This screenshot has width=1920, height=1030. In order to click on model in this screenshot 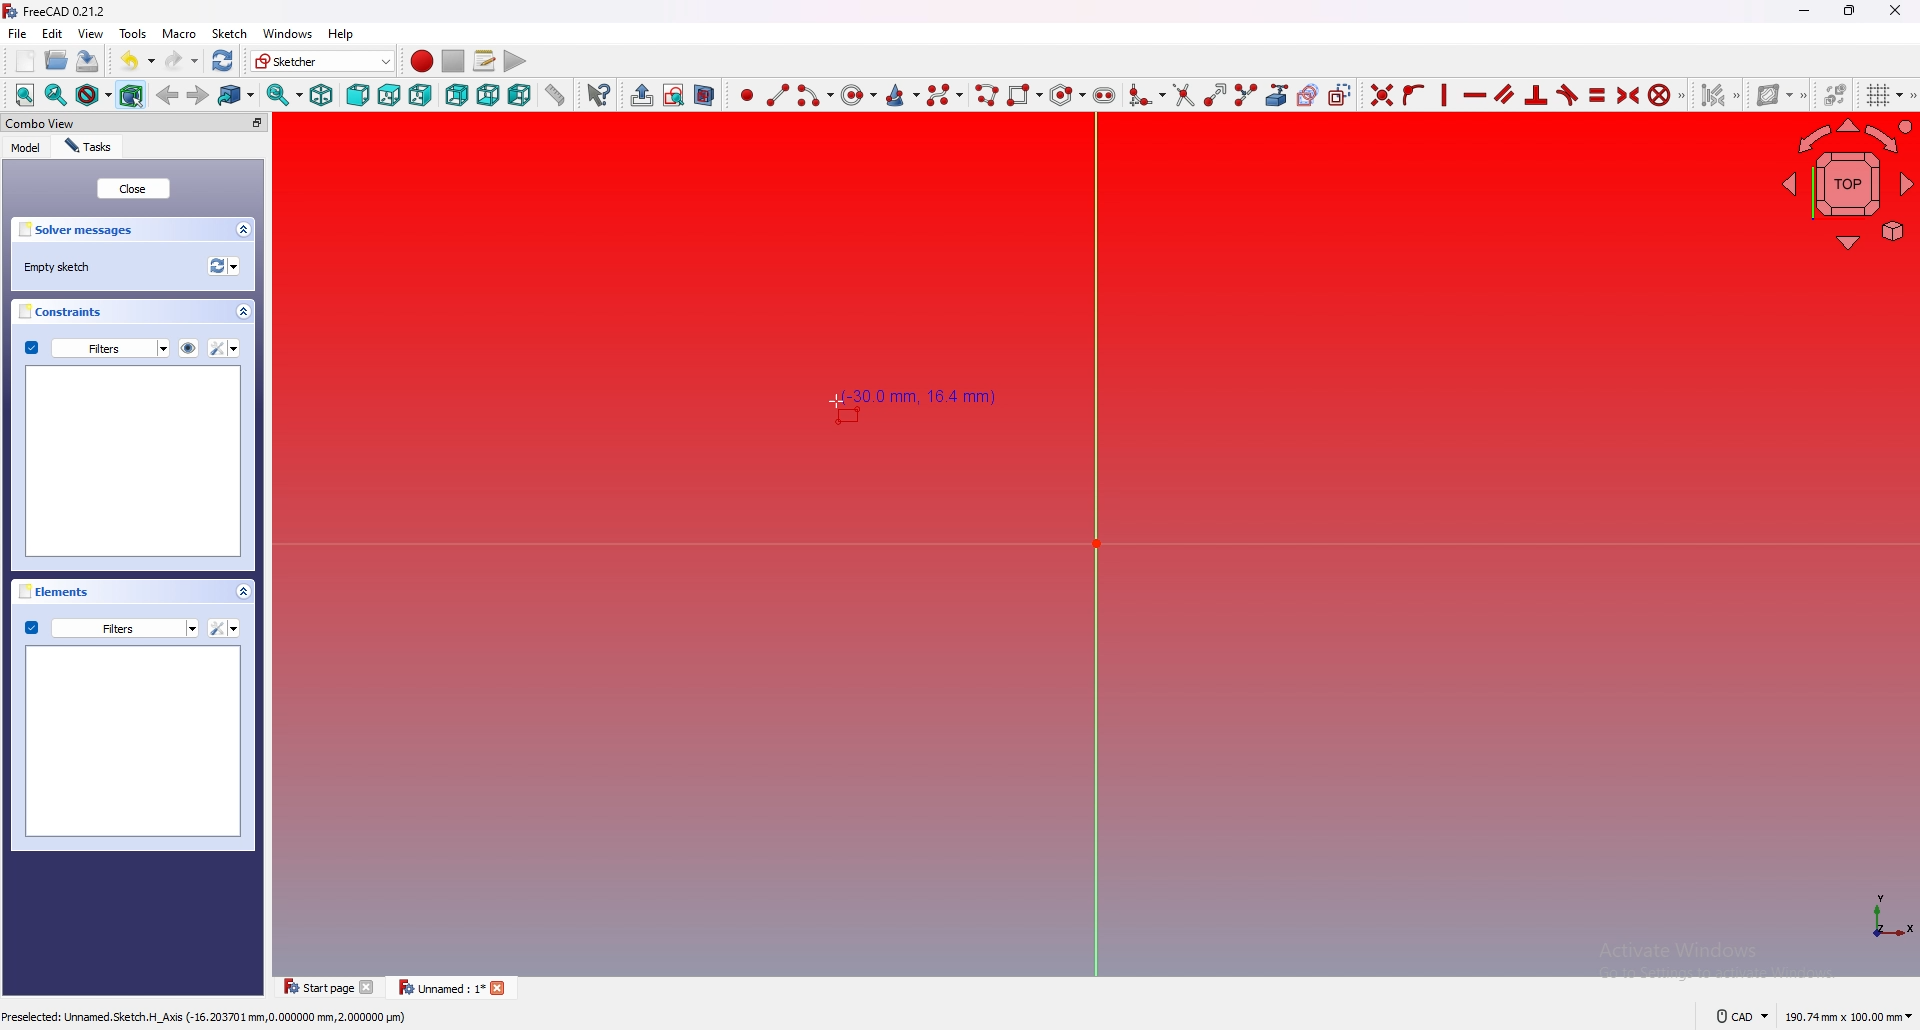, I will do `click(27, 148)`.